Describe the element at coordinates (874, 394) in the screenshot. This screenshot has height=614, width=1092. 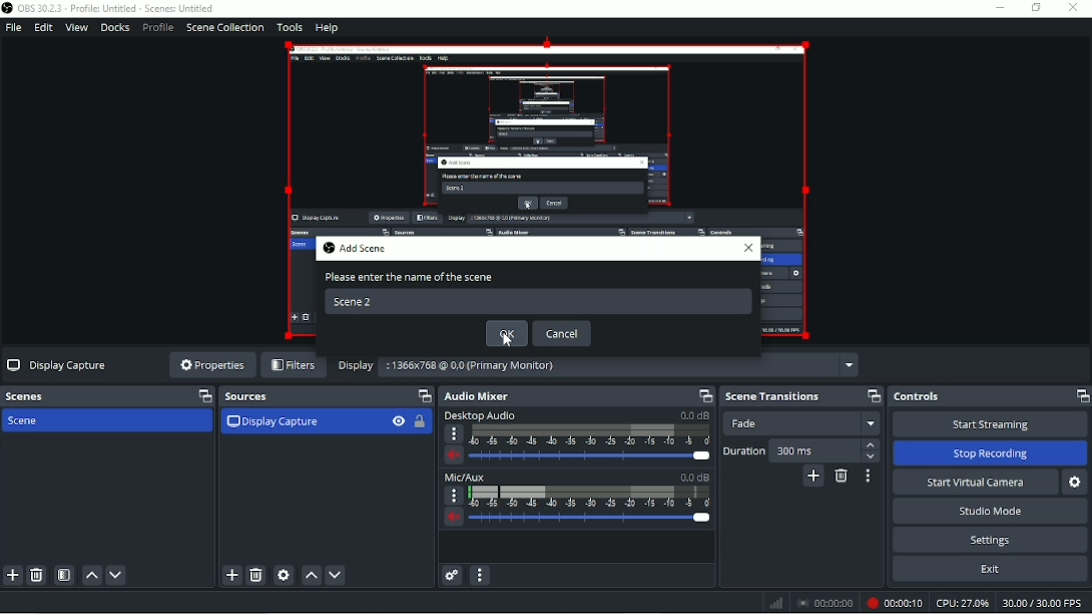
I see `Maximize` at that location.